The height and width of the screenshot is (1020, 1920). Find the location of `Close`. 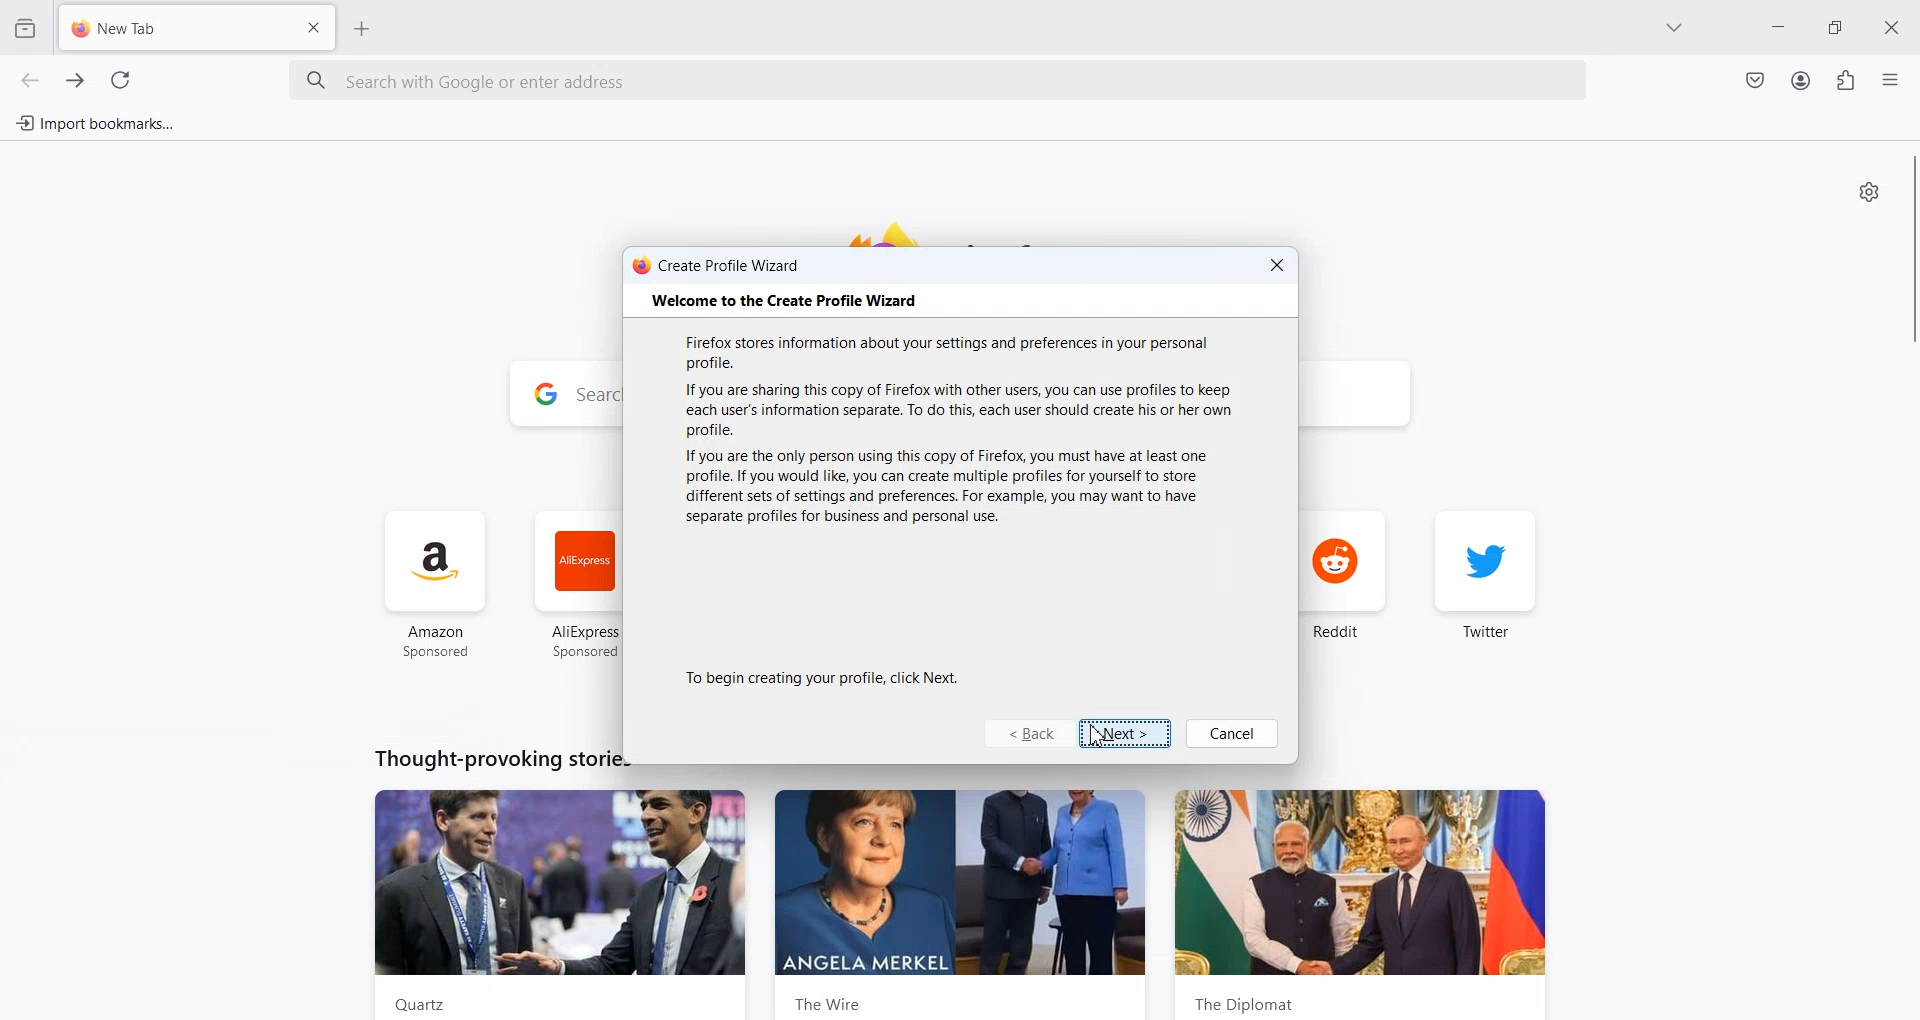

Close is located at coordinates (1276, 266).